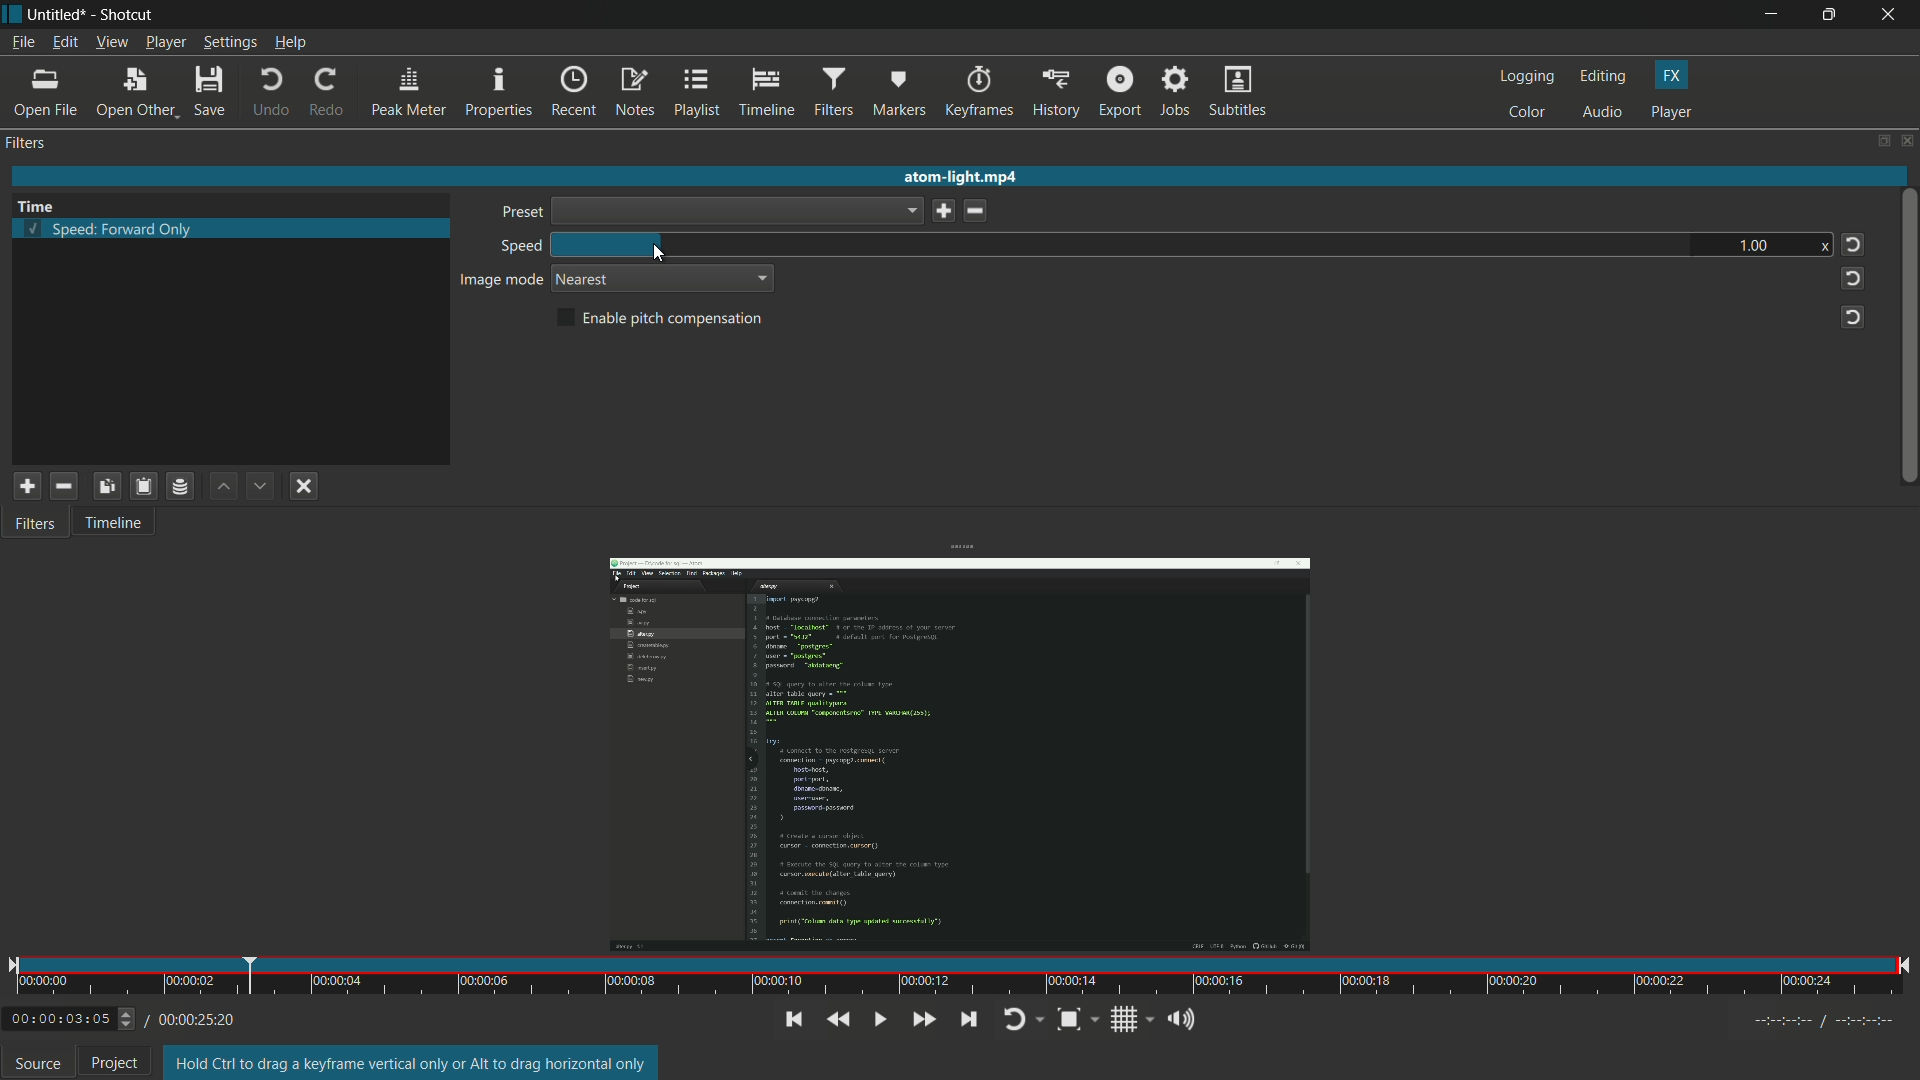  What do you see at coordinates (1131, 1019) in the screenshot?
I see `show grid` at bounding box center [1131, 1019].